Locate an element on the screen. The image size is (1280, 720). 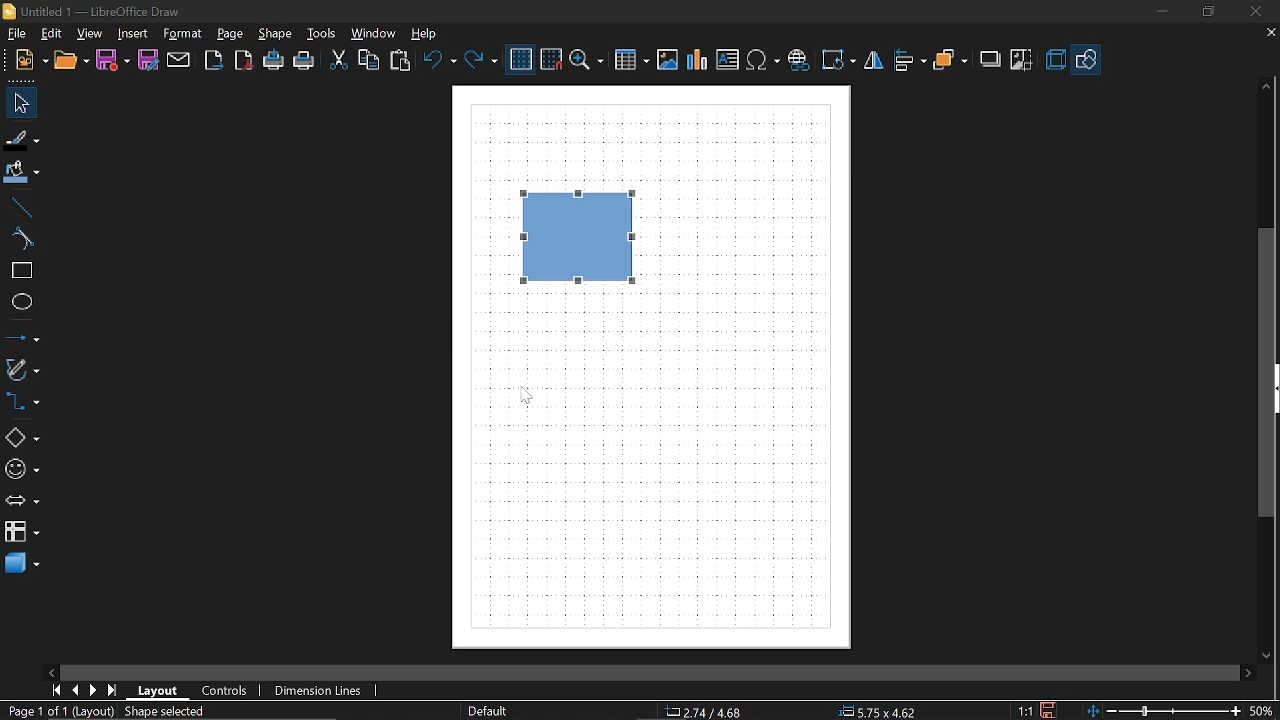
Minimize is located at coordinates (1158, 11).